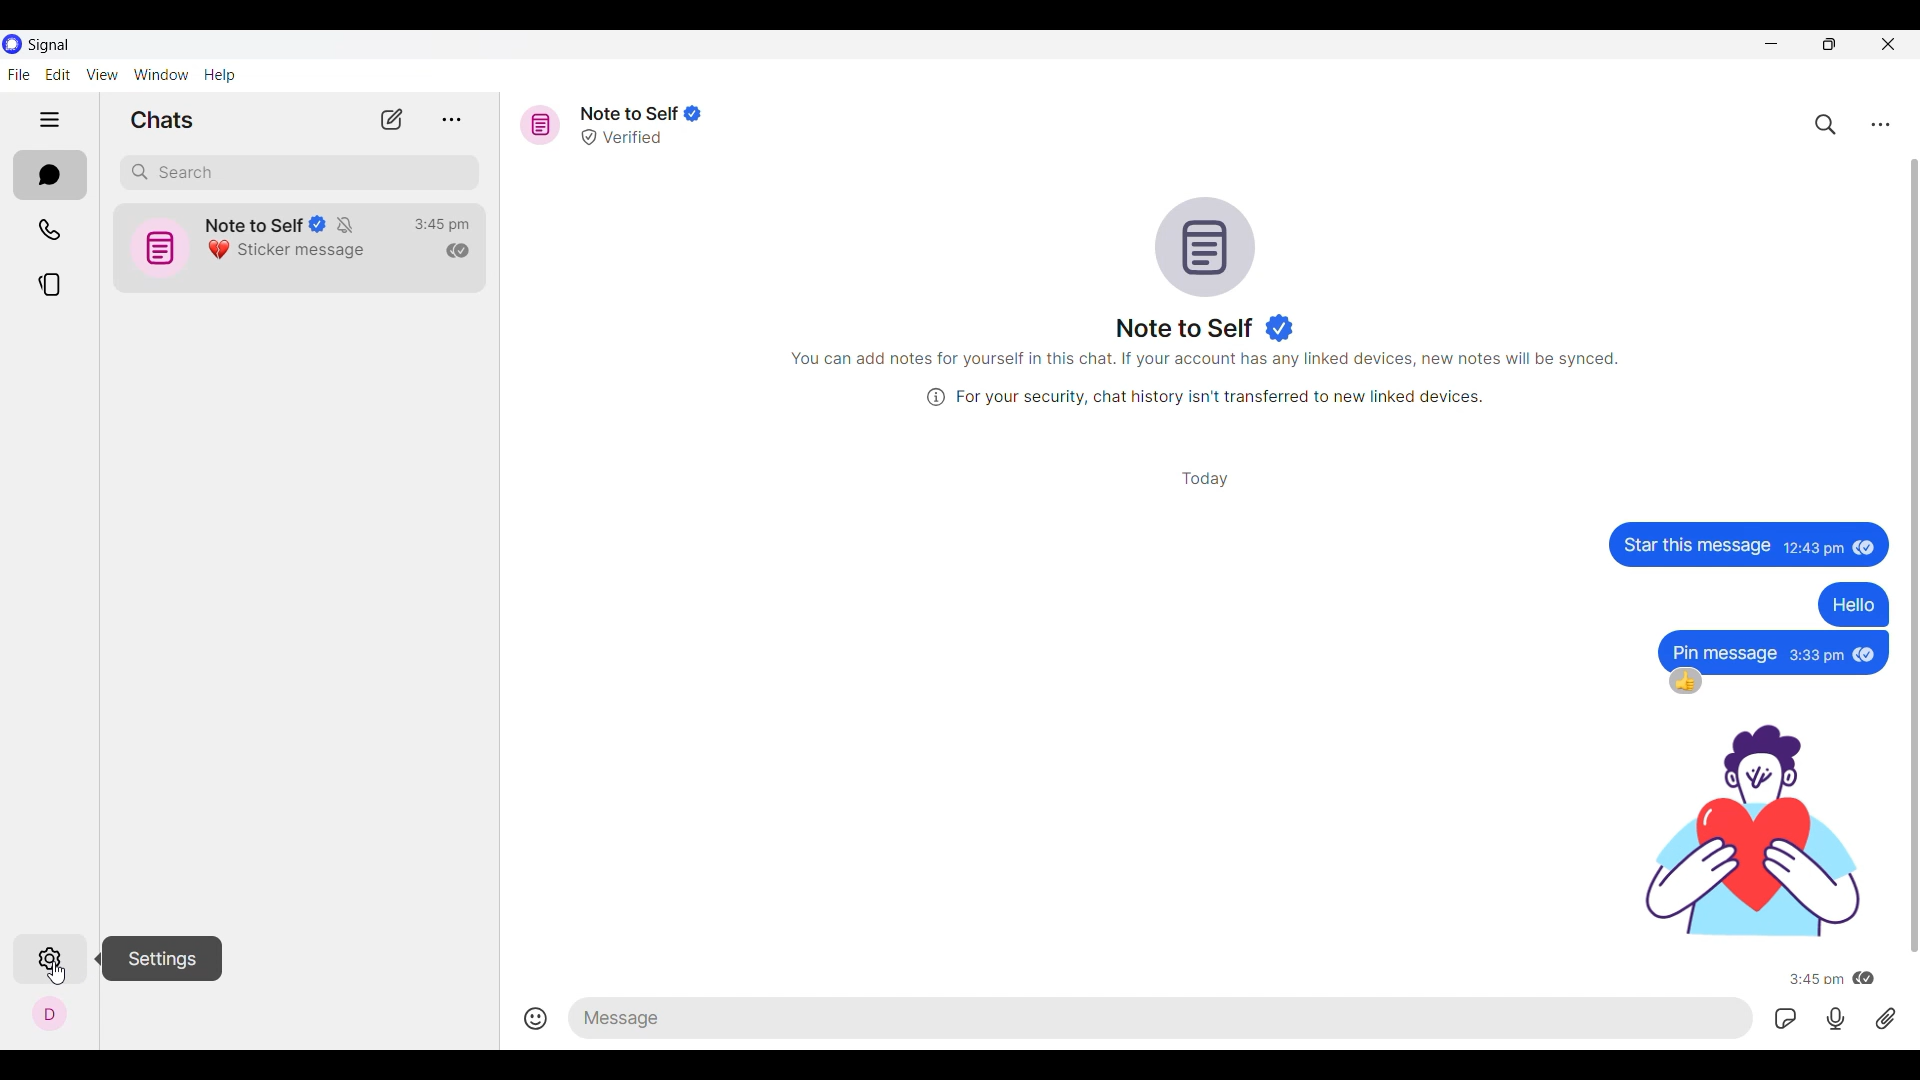 The image size is (1920, 1080). I want to click on View archive, so click(451, 120).